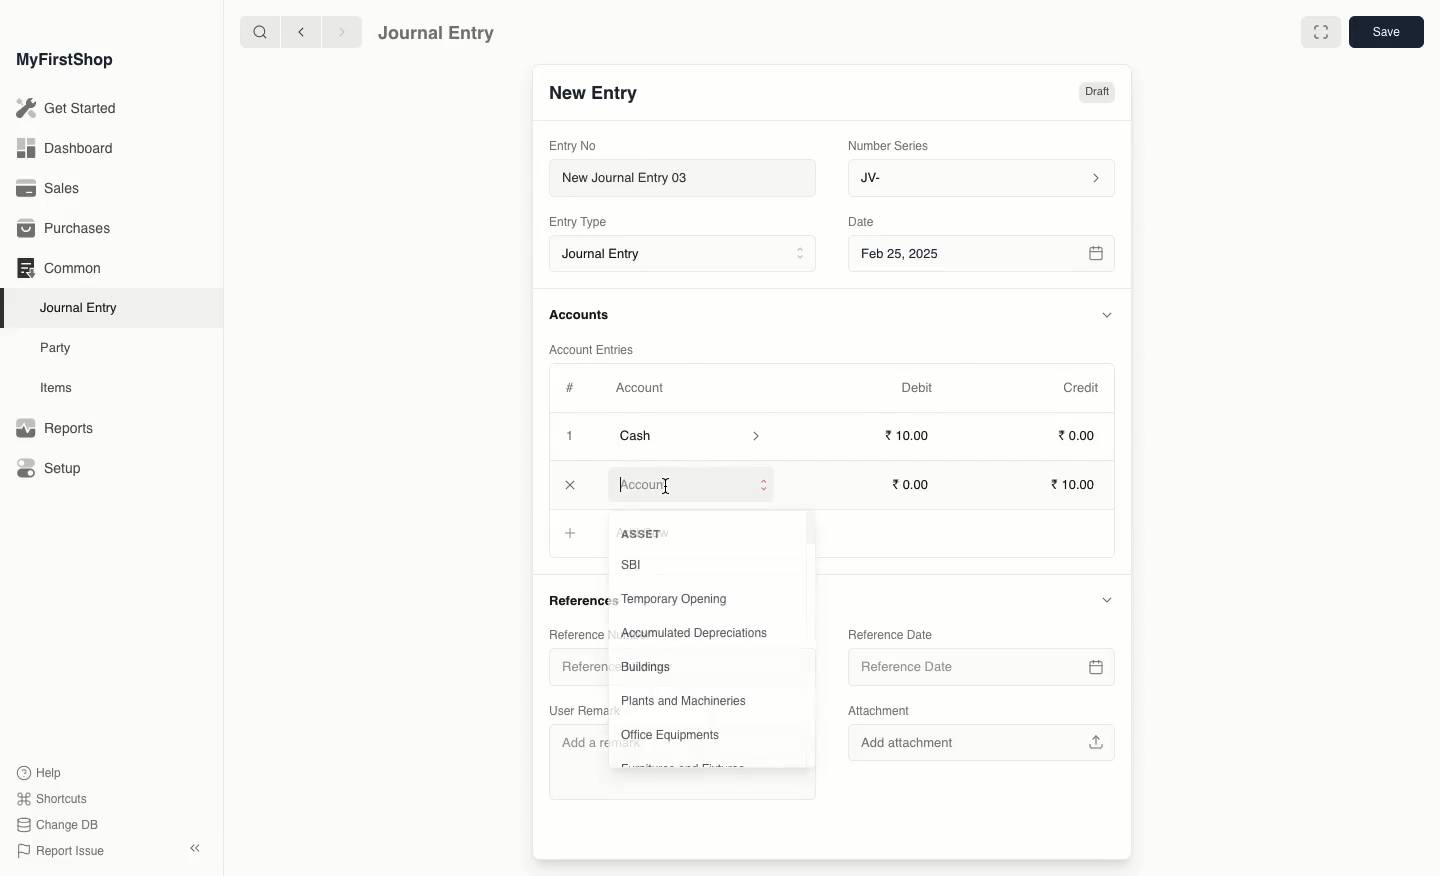 This screenshot has width=1440, height=876. Describe the element at coordinates (917, 387) in the screenshot. I see `Debit` at that location.